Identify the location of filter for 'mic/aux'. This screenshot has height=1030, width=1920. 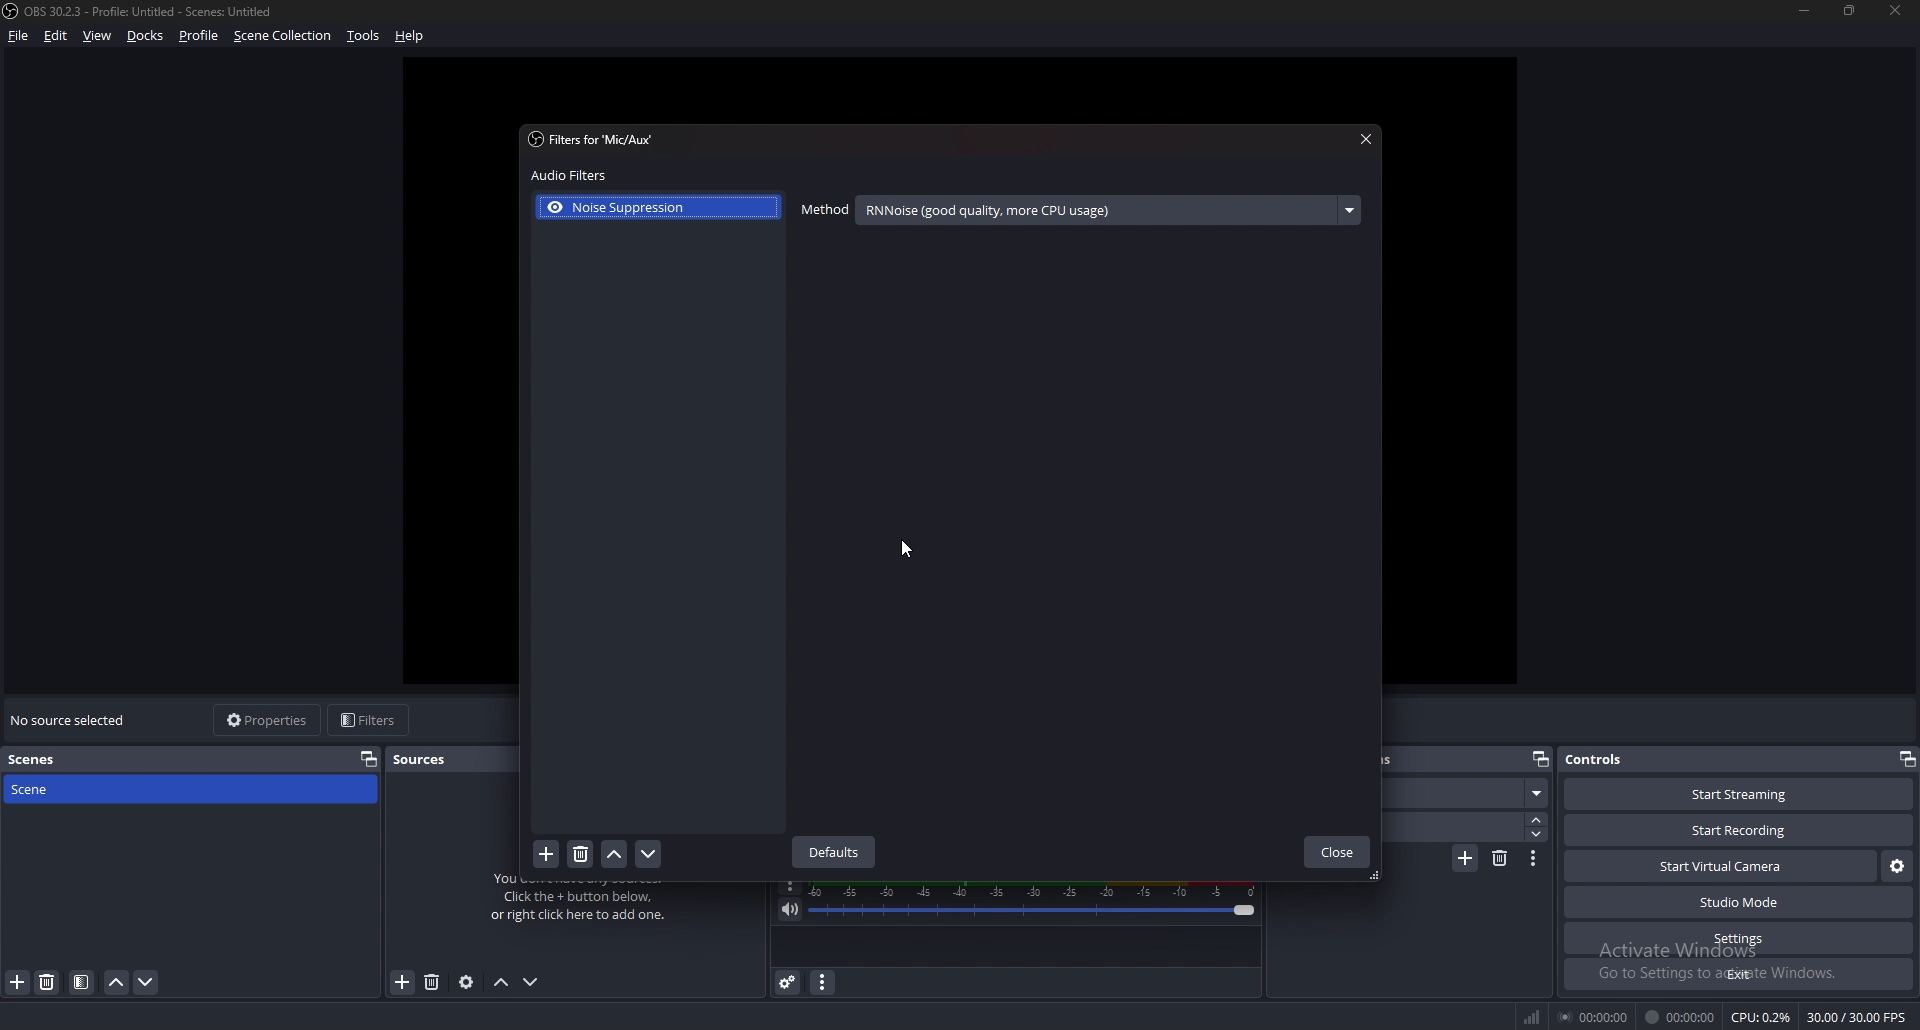
(596, 141).